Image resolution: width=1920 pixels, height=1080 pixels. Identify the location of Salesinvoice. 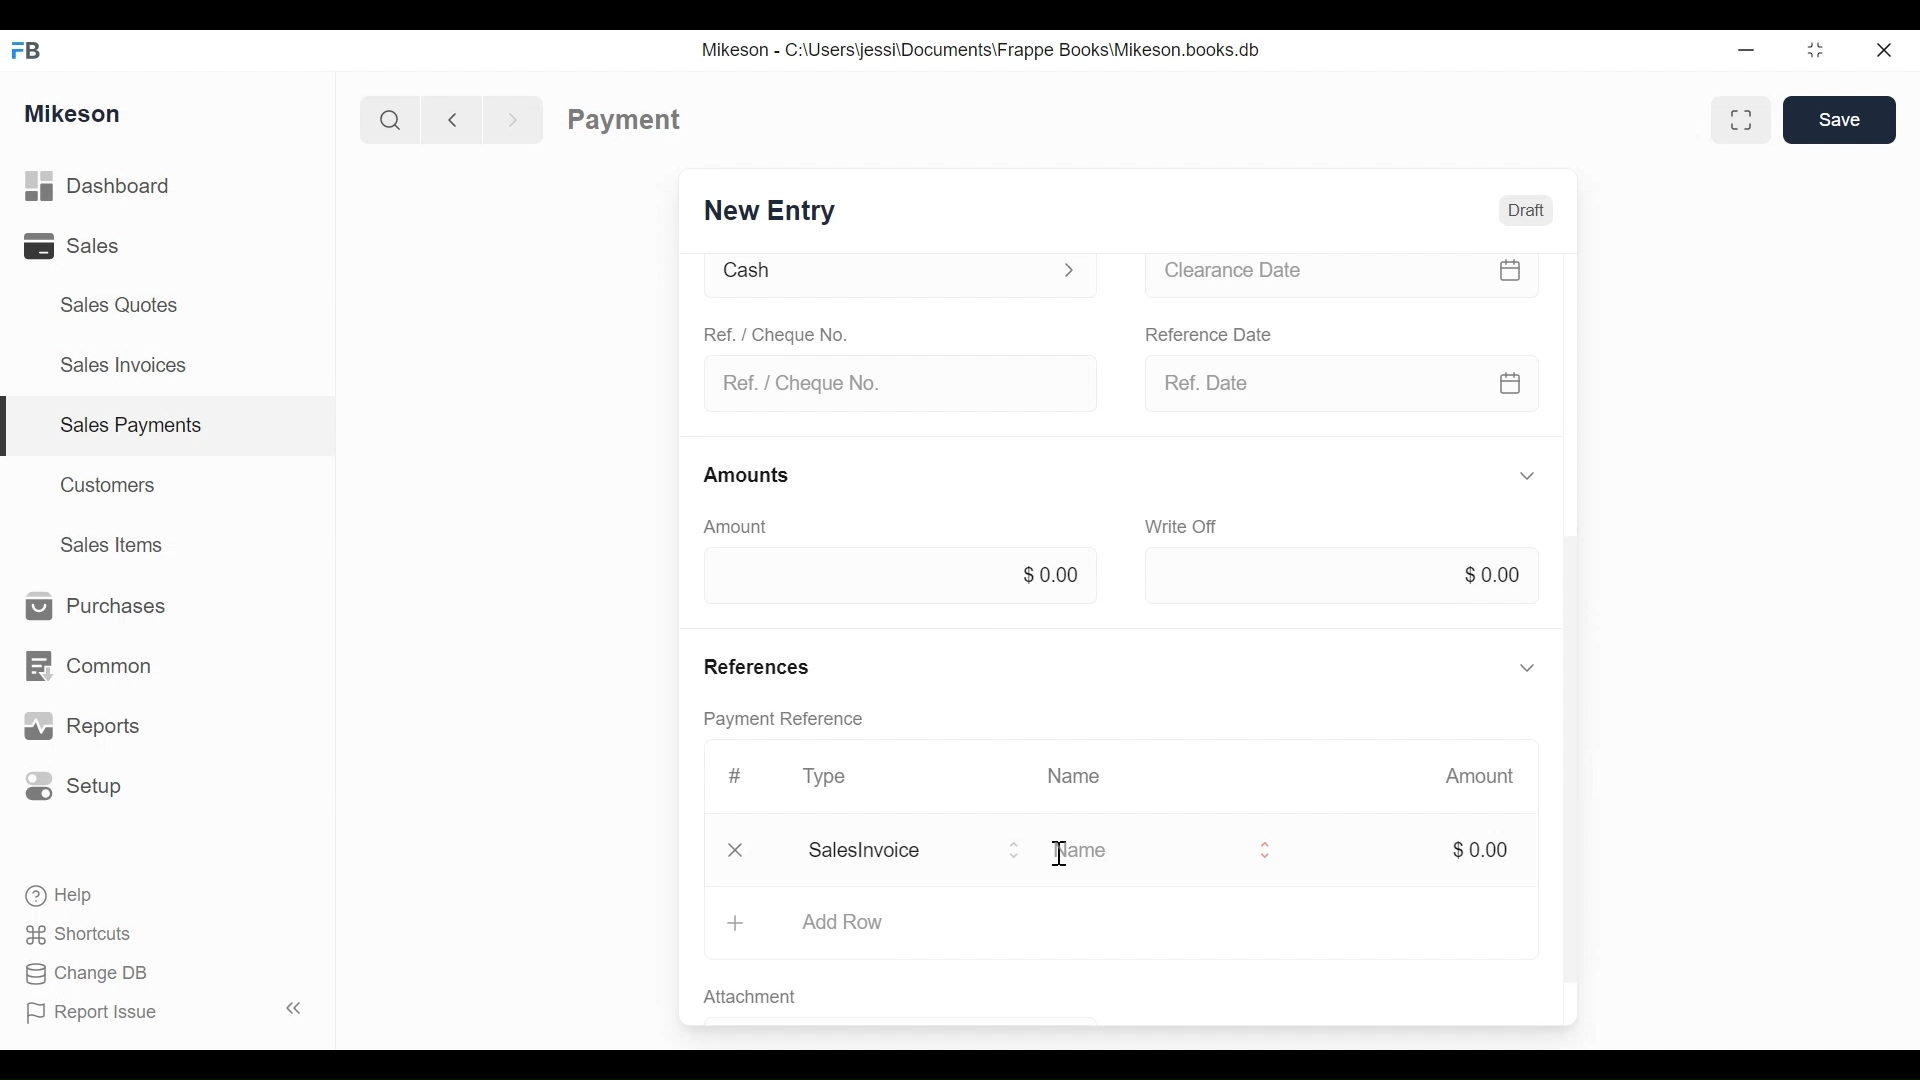
(911, 851).